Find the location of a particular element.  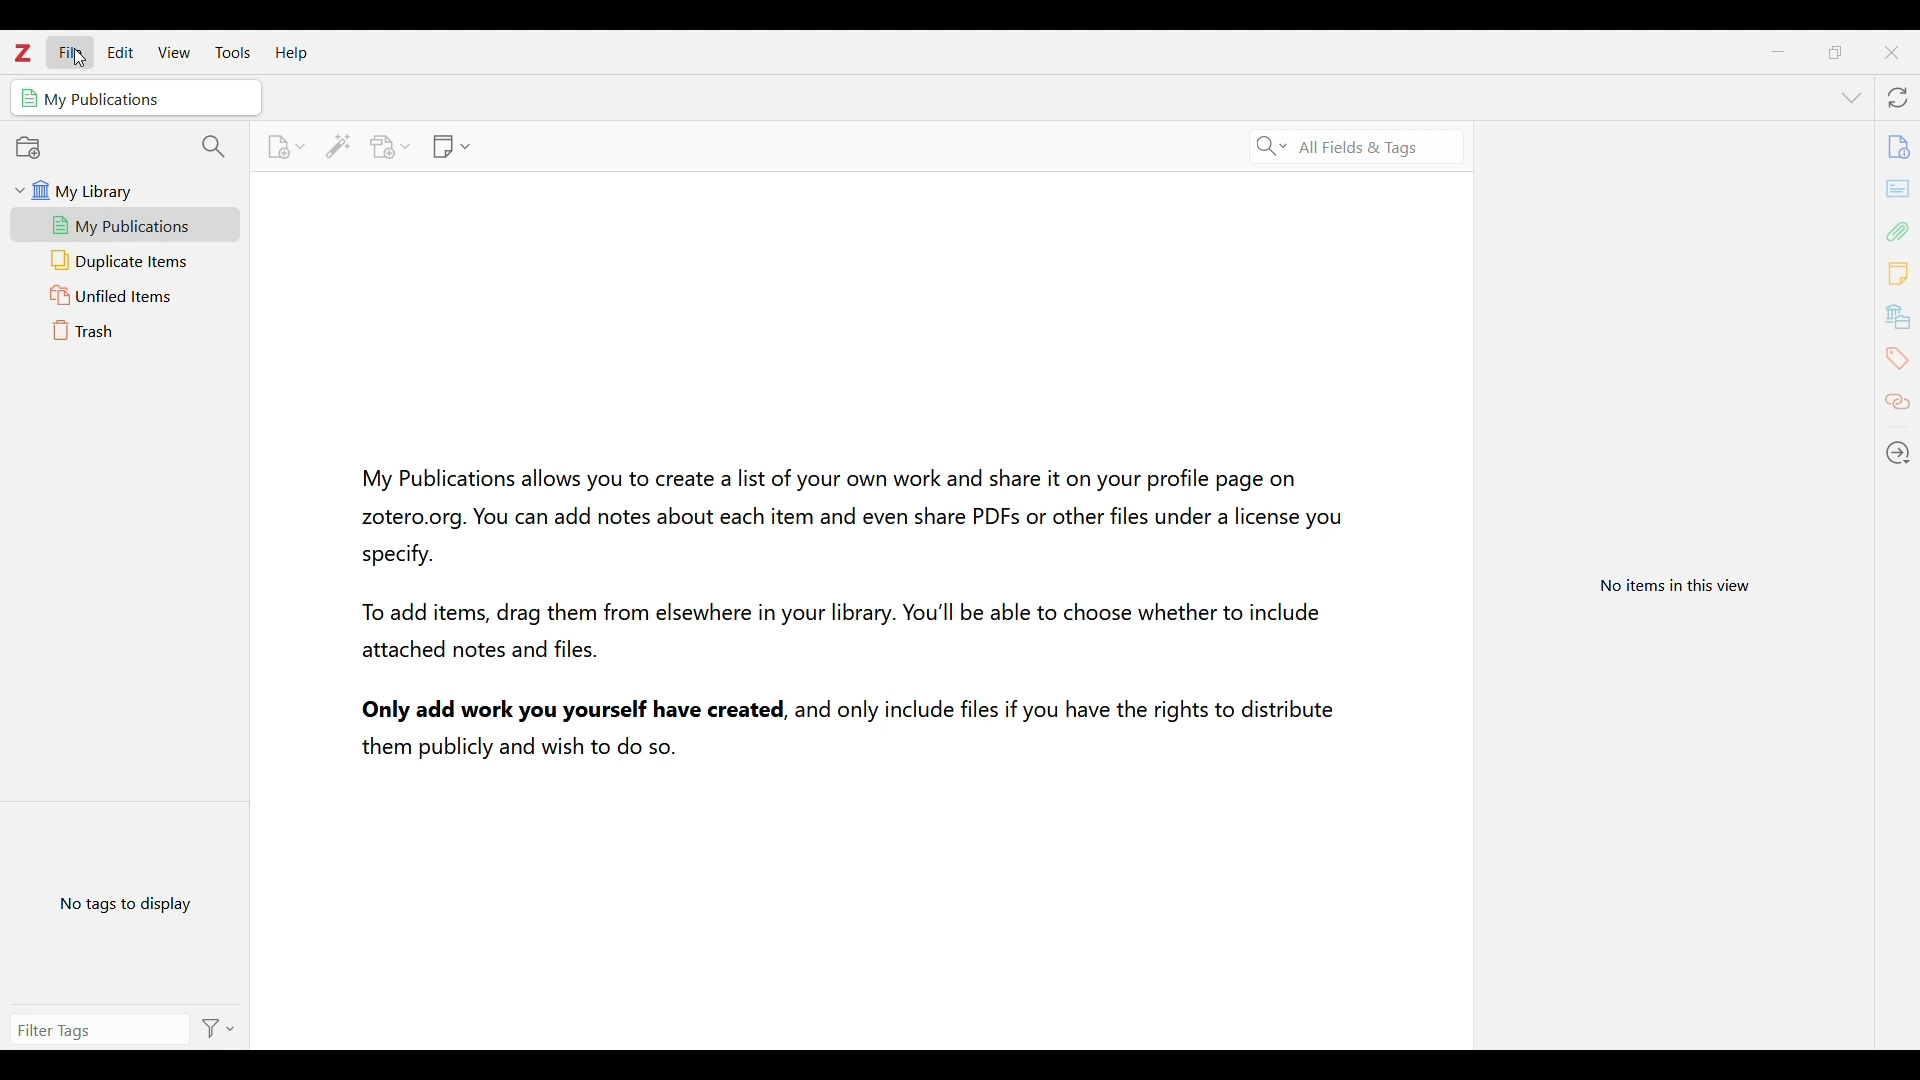

View is located at coordinates (174, 52).